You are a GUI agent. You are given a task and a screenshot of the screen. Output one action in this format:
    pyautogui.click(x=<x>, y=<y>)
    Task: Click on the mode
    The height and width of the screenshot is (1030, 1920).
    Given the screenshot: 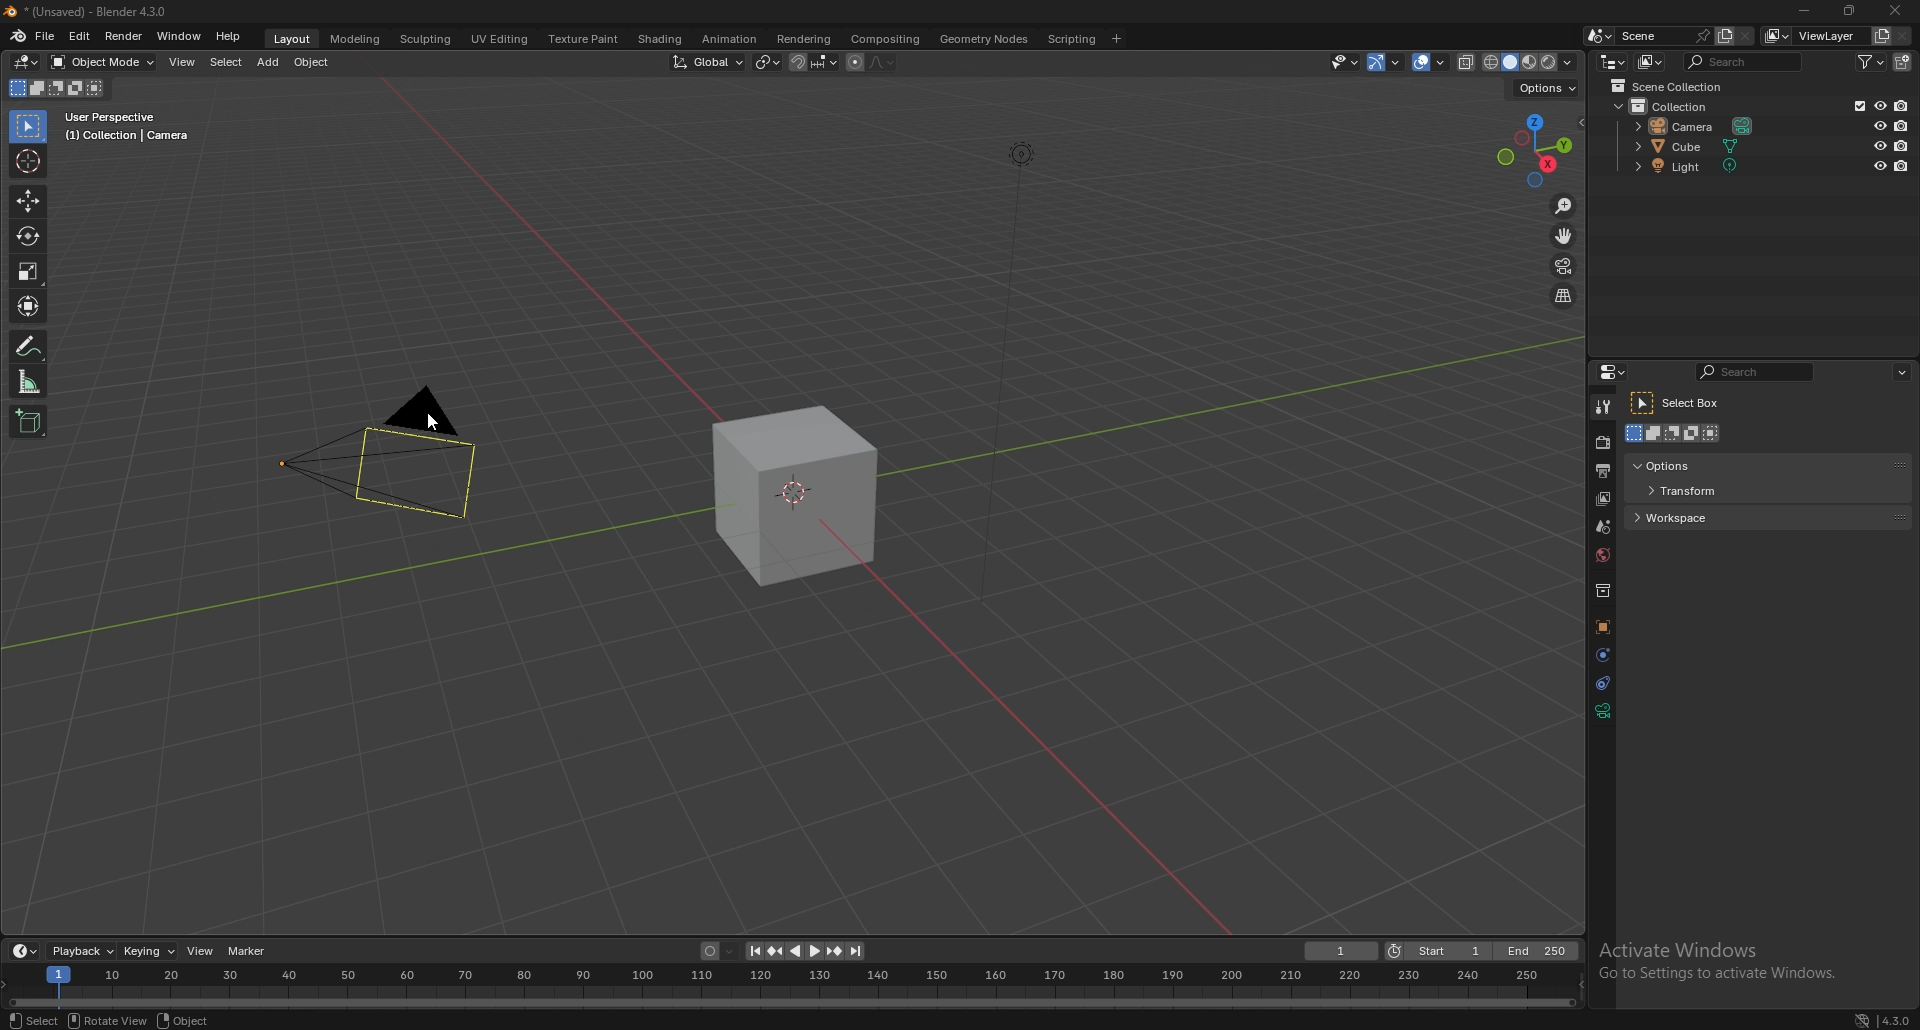 What is the action you would take?
    pyautogui.click(x=56, y=88)
    